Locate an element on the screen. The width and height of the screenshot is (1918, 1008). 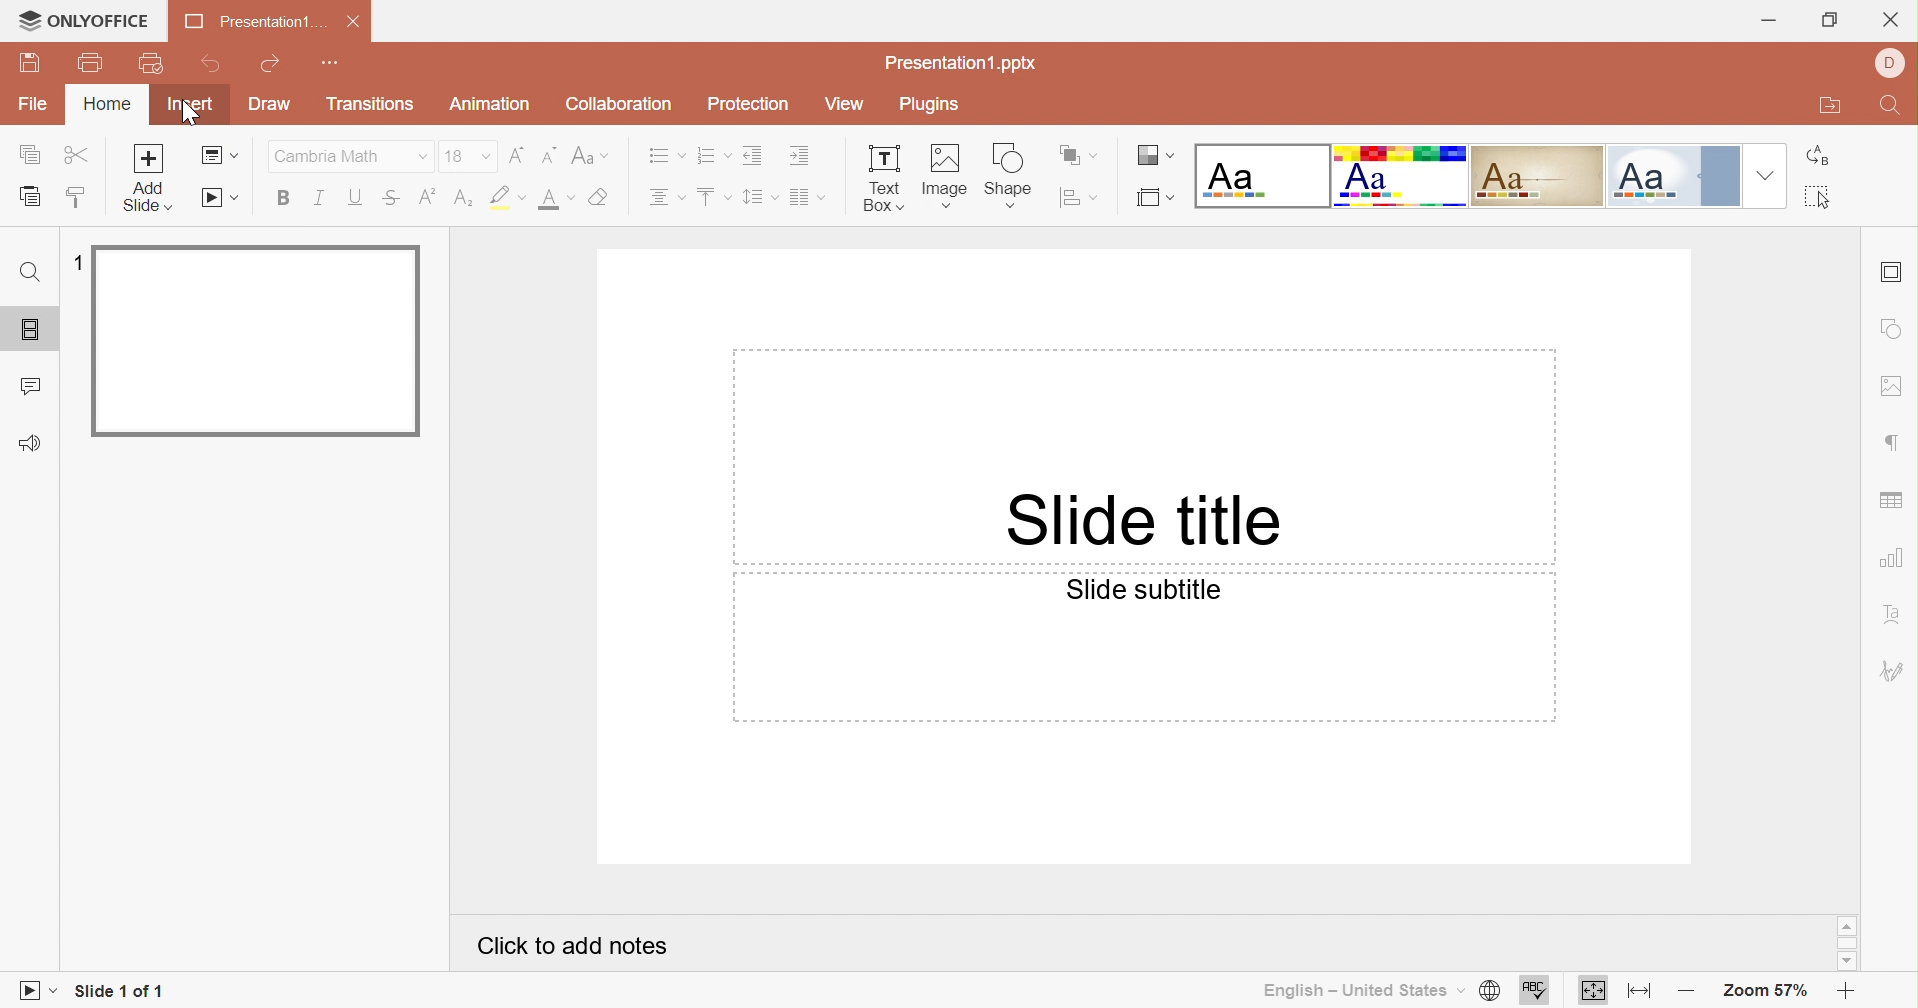
Text Art settings is located at coordinates (1892, 614).